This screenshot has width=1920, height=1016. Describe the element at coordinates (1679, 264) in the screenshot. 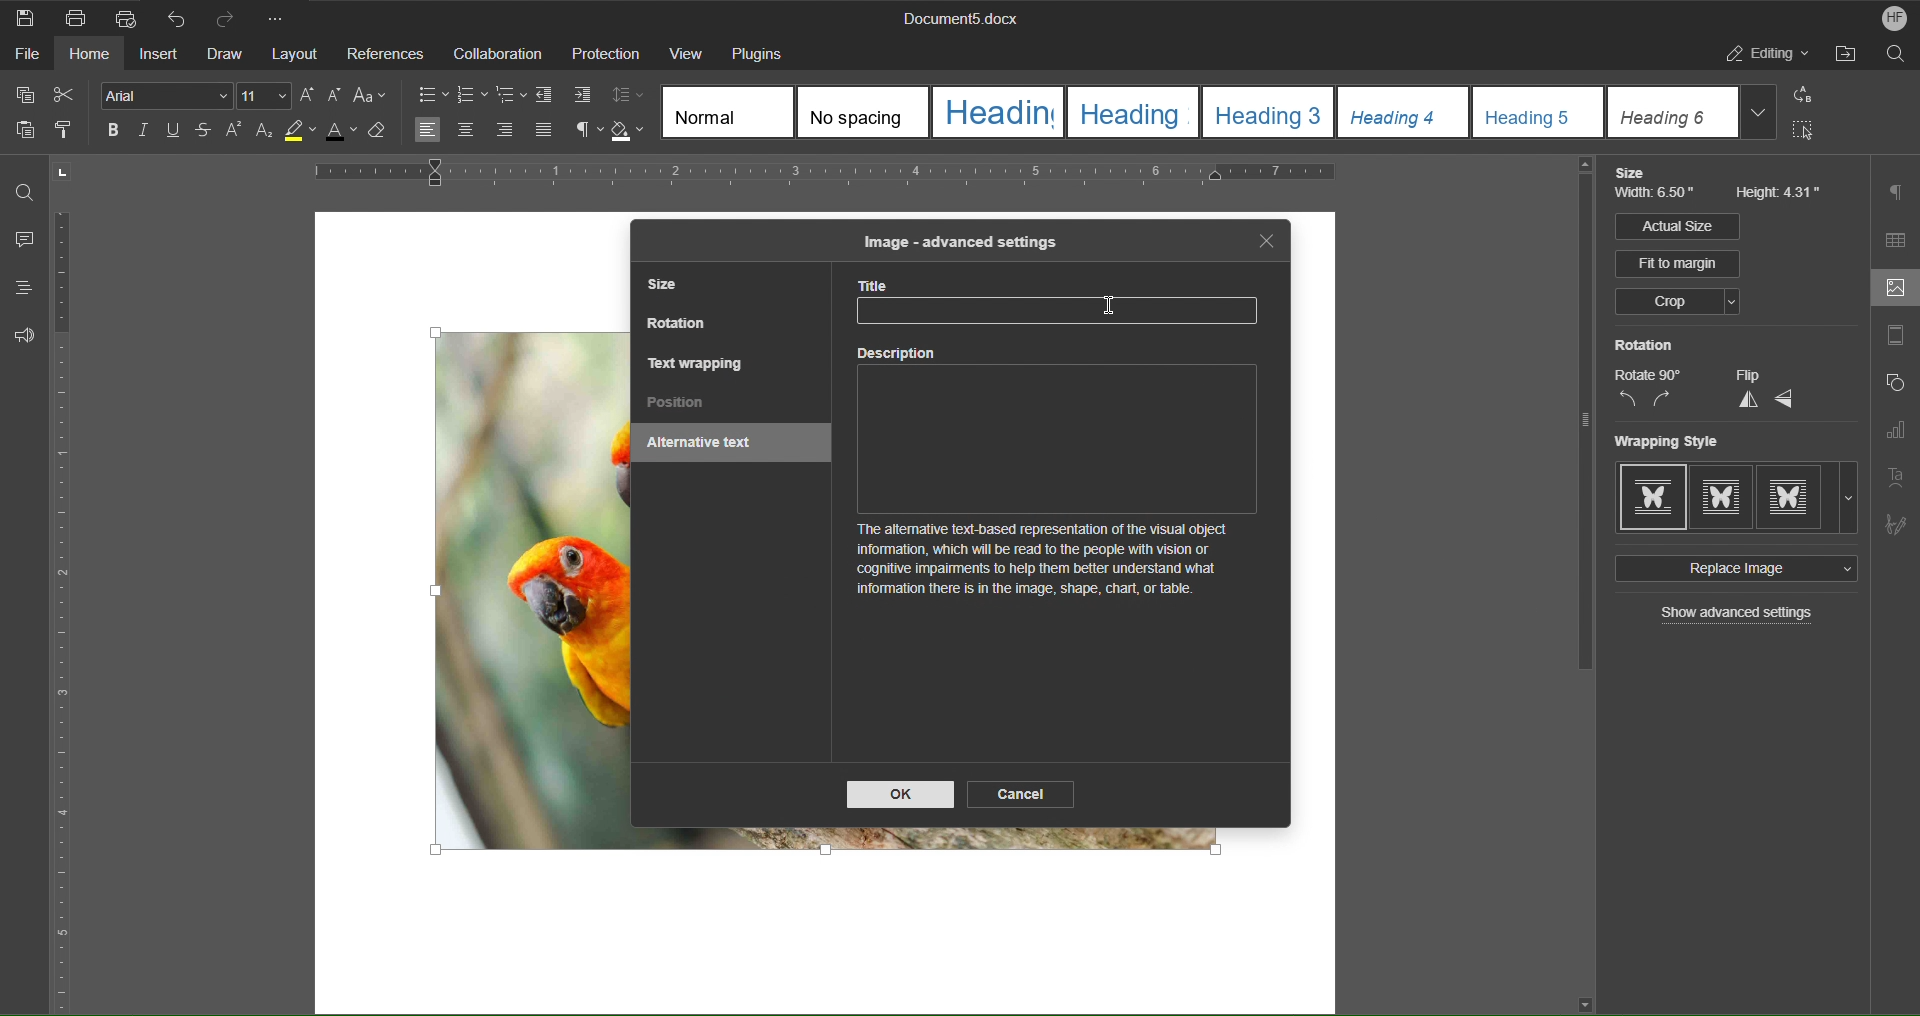

I see `Fit to margin` at that location.